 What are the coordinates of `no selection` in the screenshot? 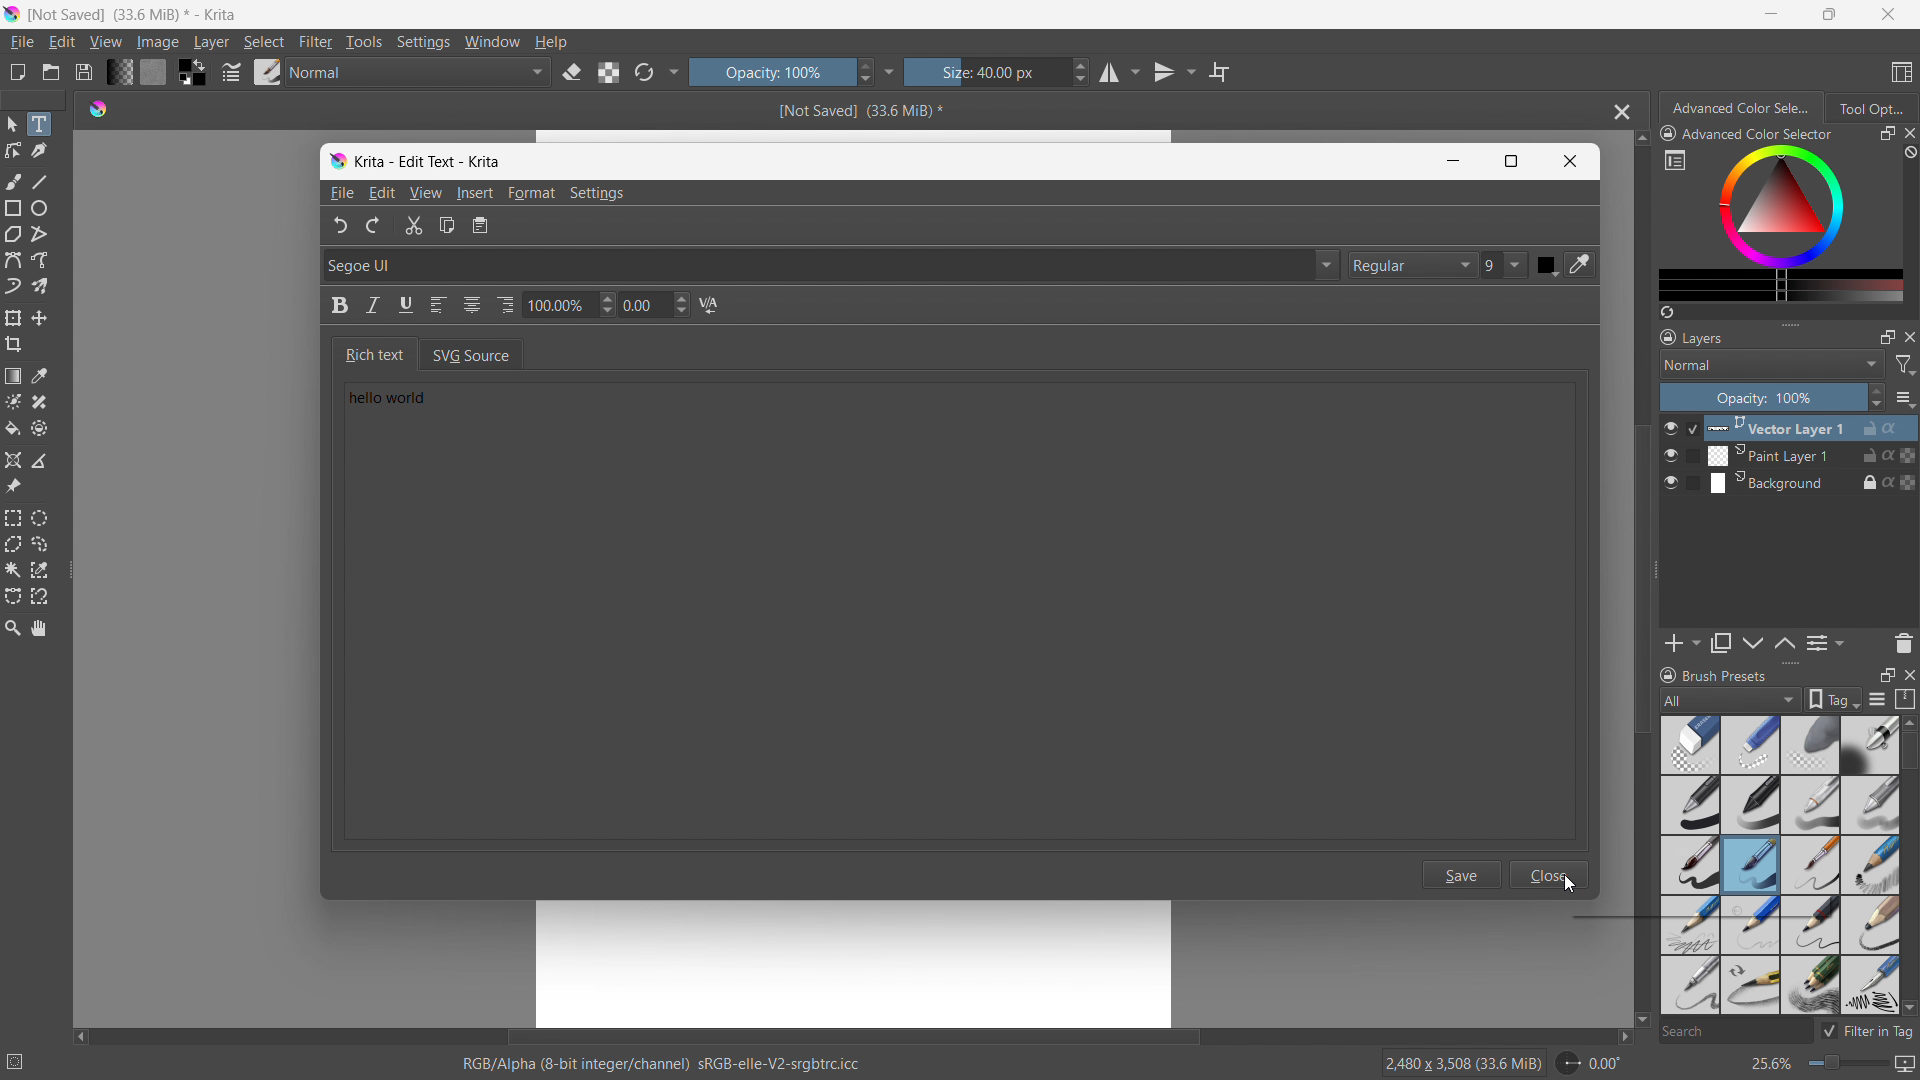 It's located at (24, 1058).